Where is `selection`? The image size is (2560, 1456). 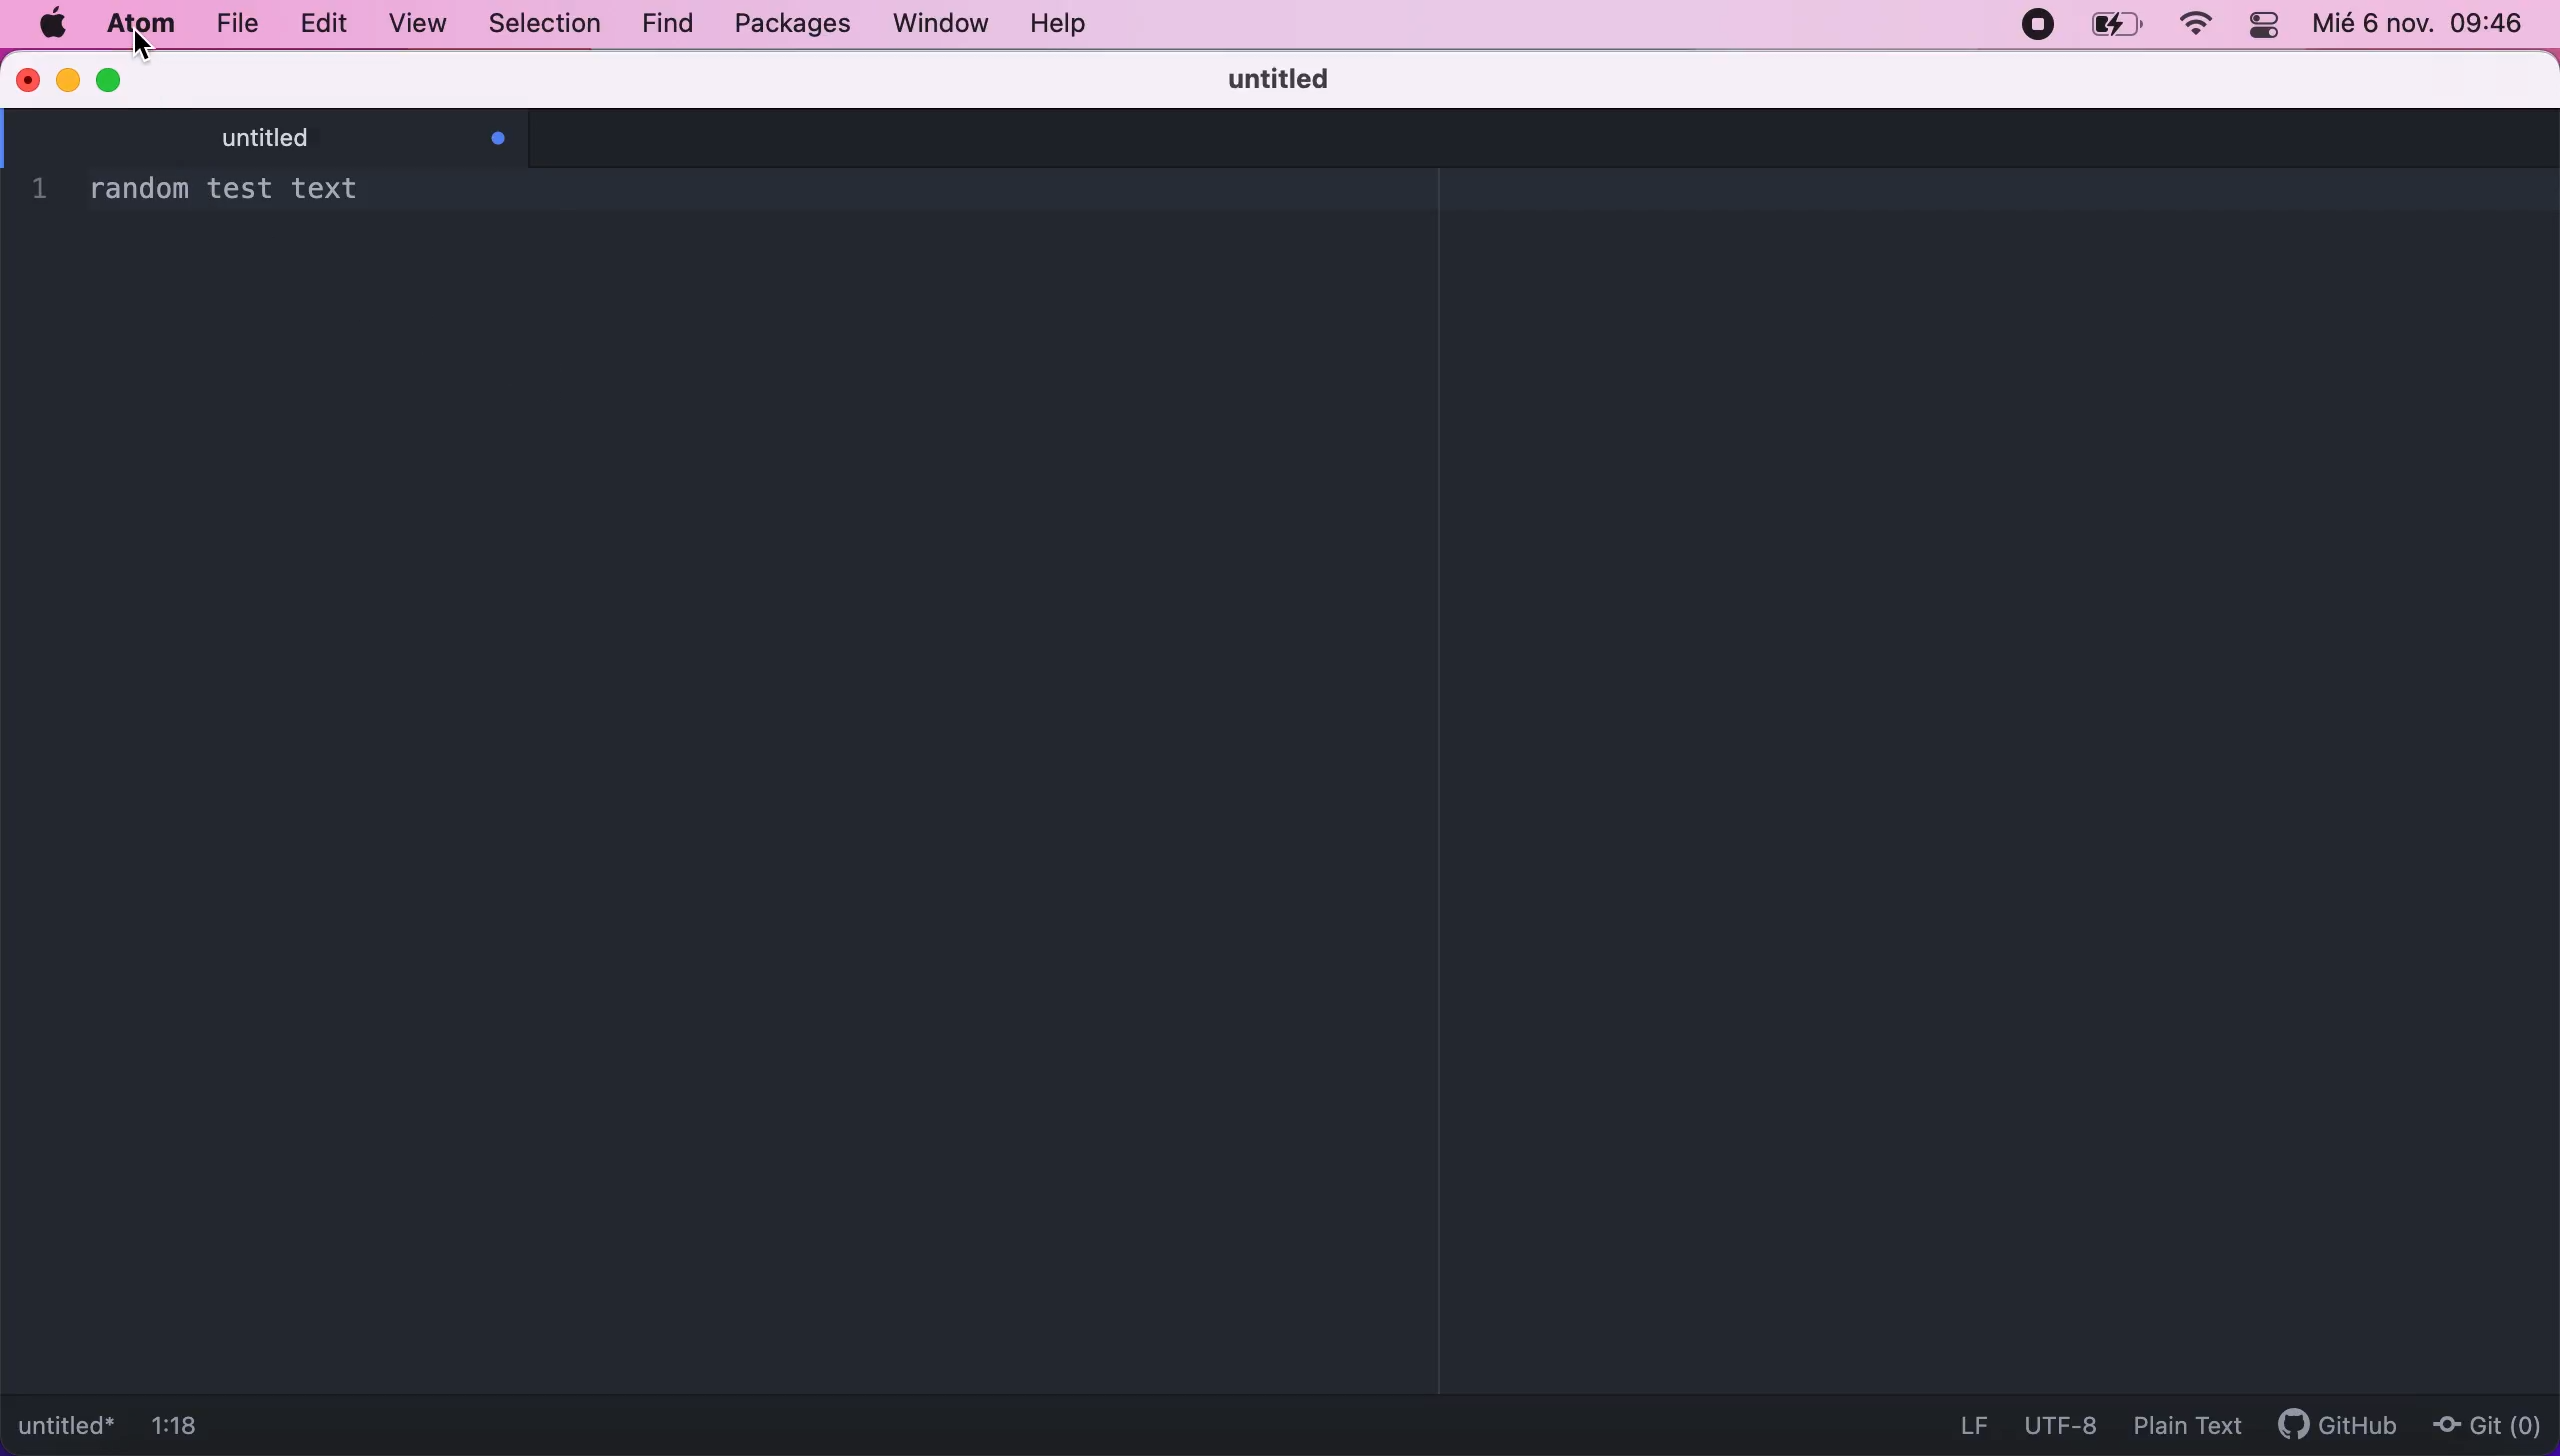 selection is located at coordinates (544, 25).